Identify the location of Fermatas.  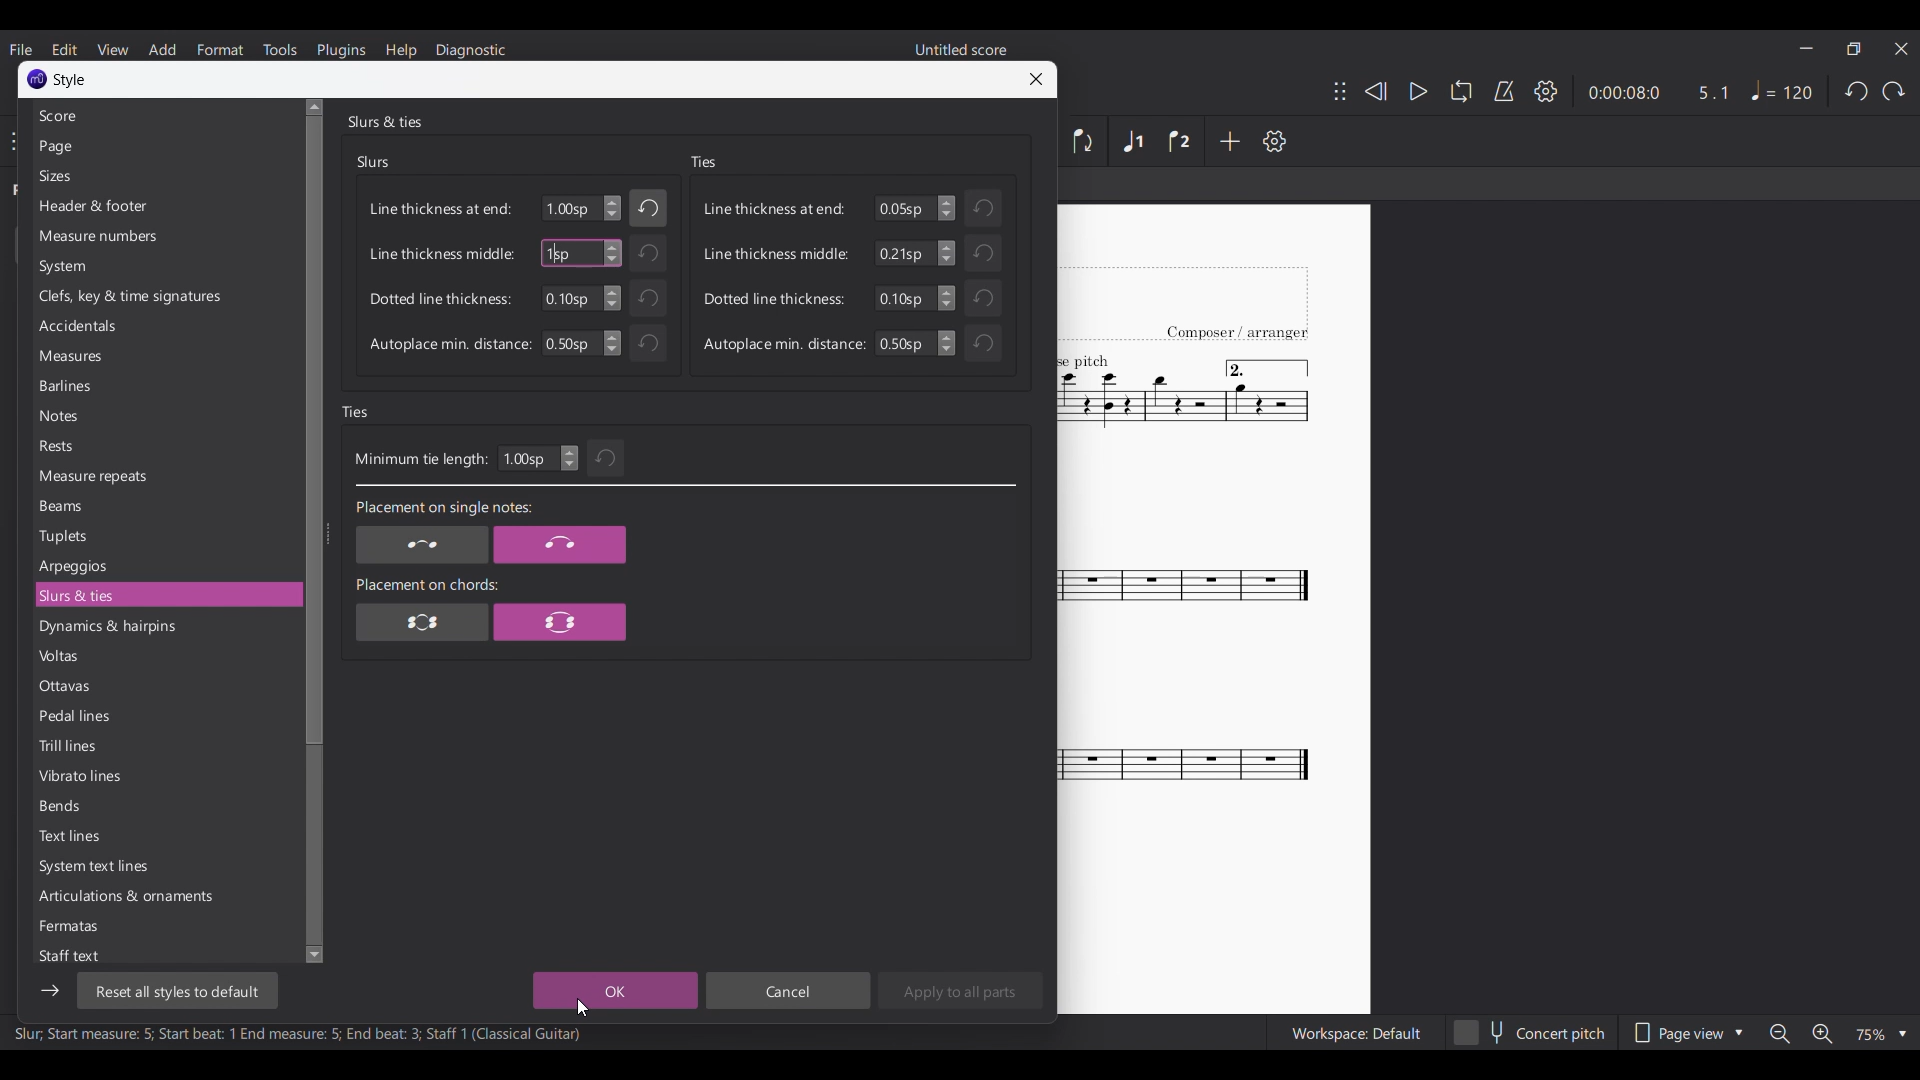
(165, 926).